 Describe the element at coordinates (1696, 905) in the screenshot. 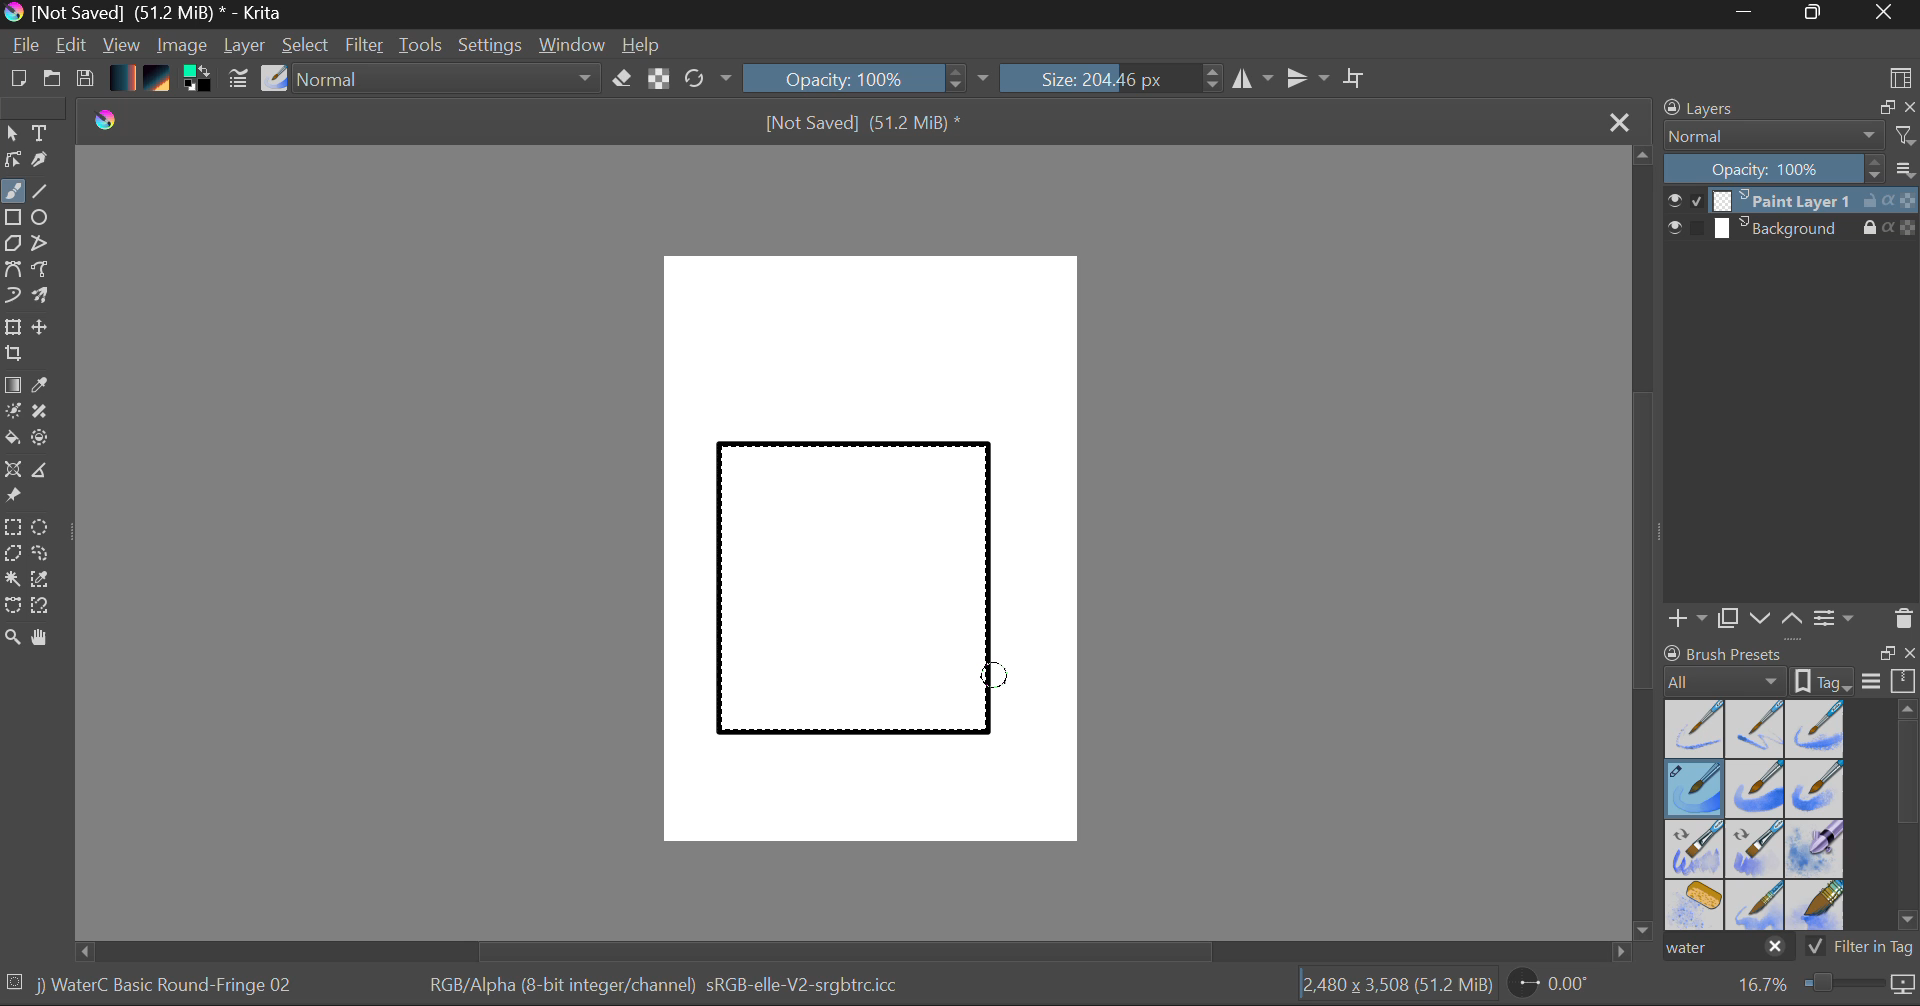

I see `Water C - Special Splats` at that location.